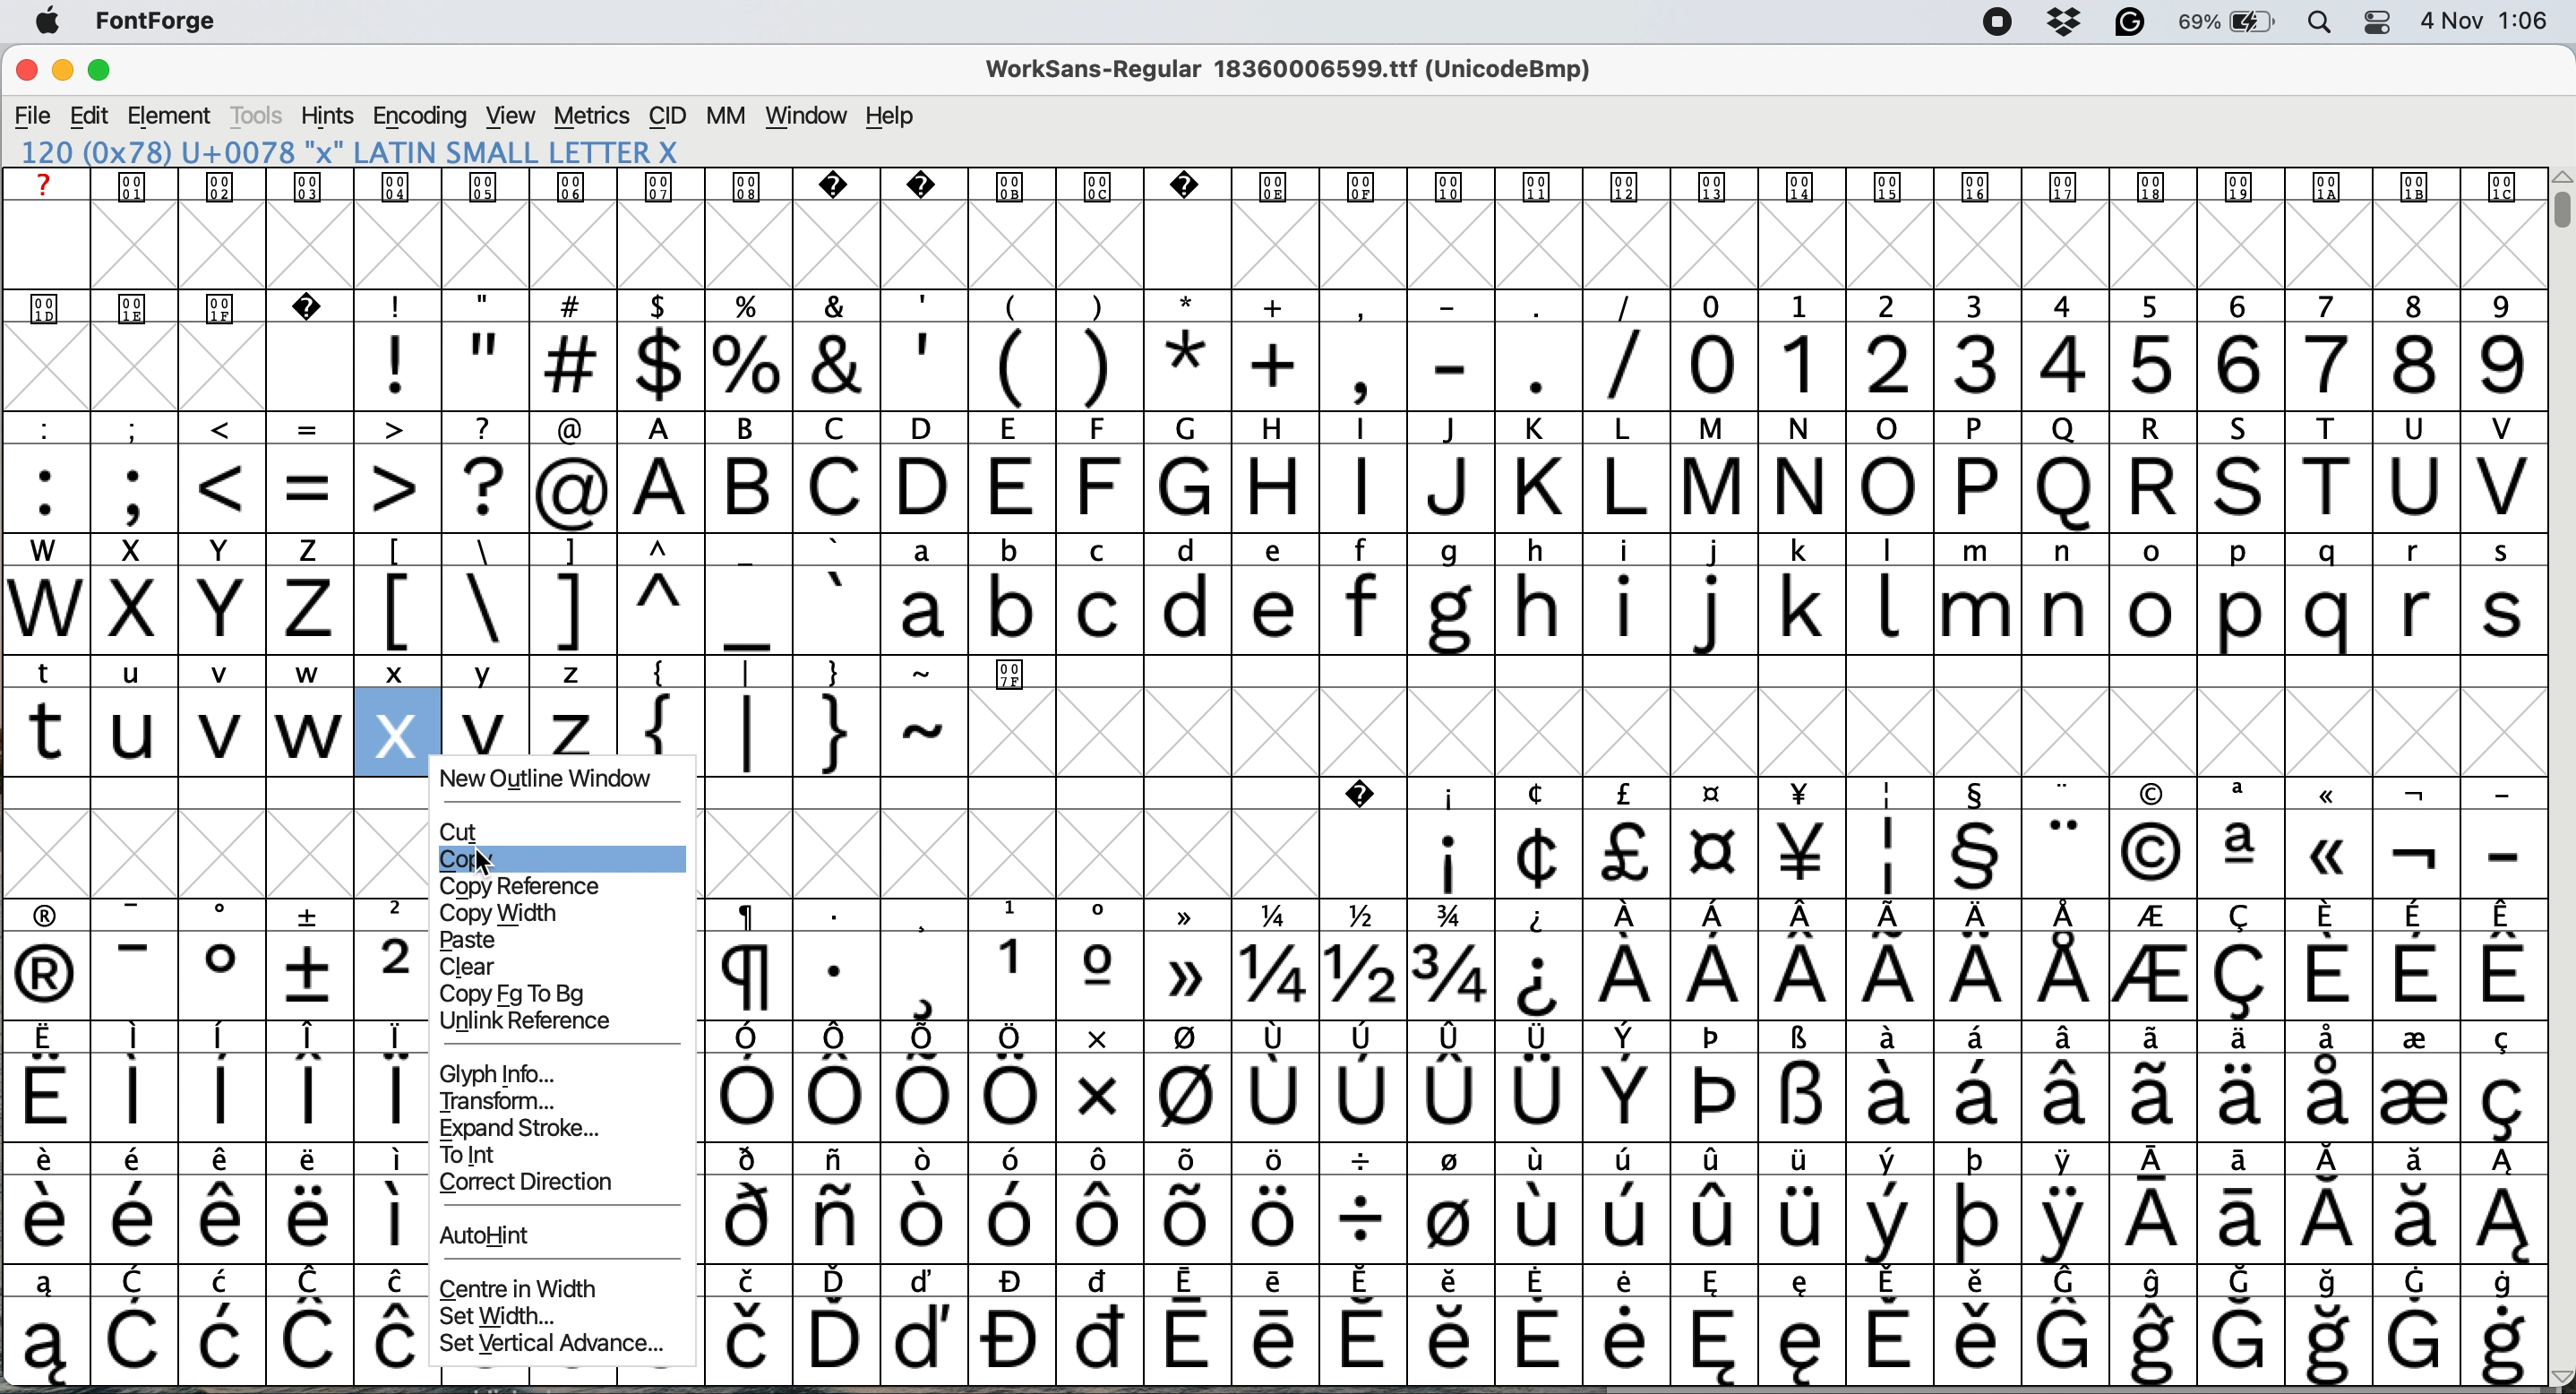 This screenshot has height=1394, width=2576. Describe the element at coordinates (462, 831) in the screenshot. I see `cut` at that location.